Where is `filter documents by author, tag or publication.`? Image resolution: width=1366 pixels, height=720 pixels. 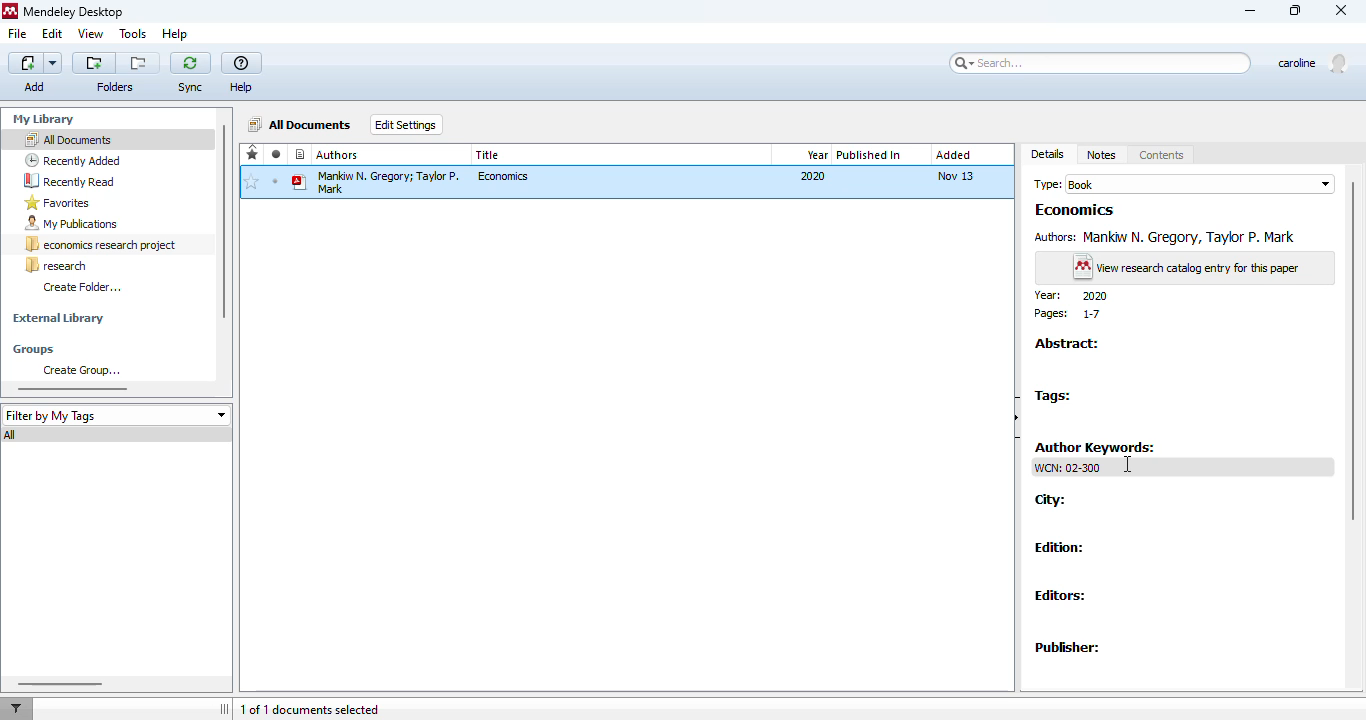
filter documents by author, tag or publication. is located at coordinates (16, 709).